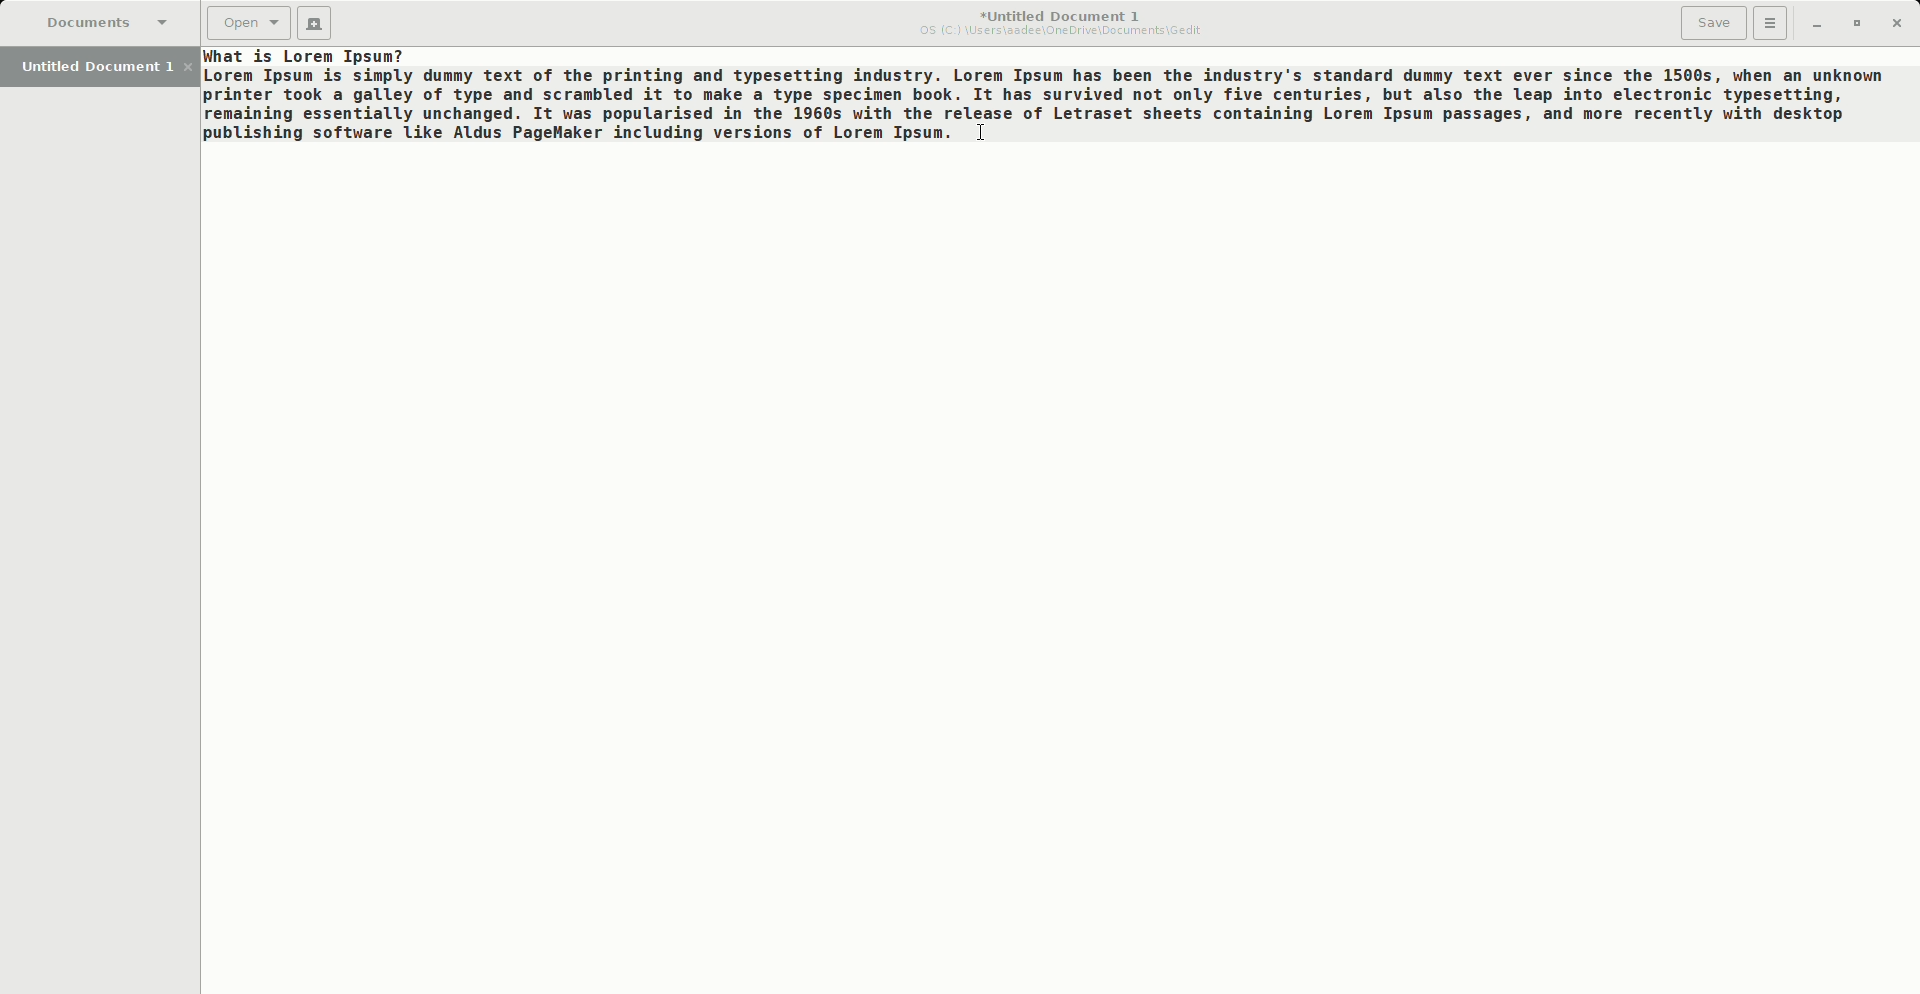 This screenshot has width=1920, height=994. Describe the element at coordinates (1062, 23) in the screenshot. I see `Untitled Document 1` at that location.